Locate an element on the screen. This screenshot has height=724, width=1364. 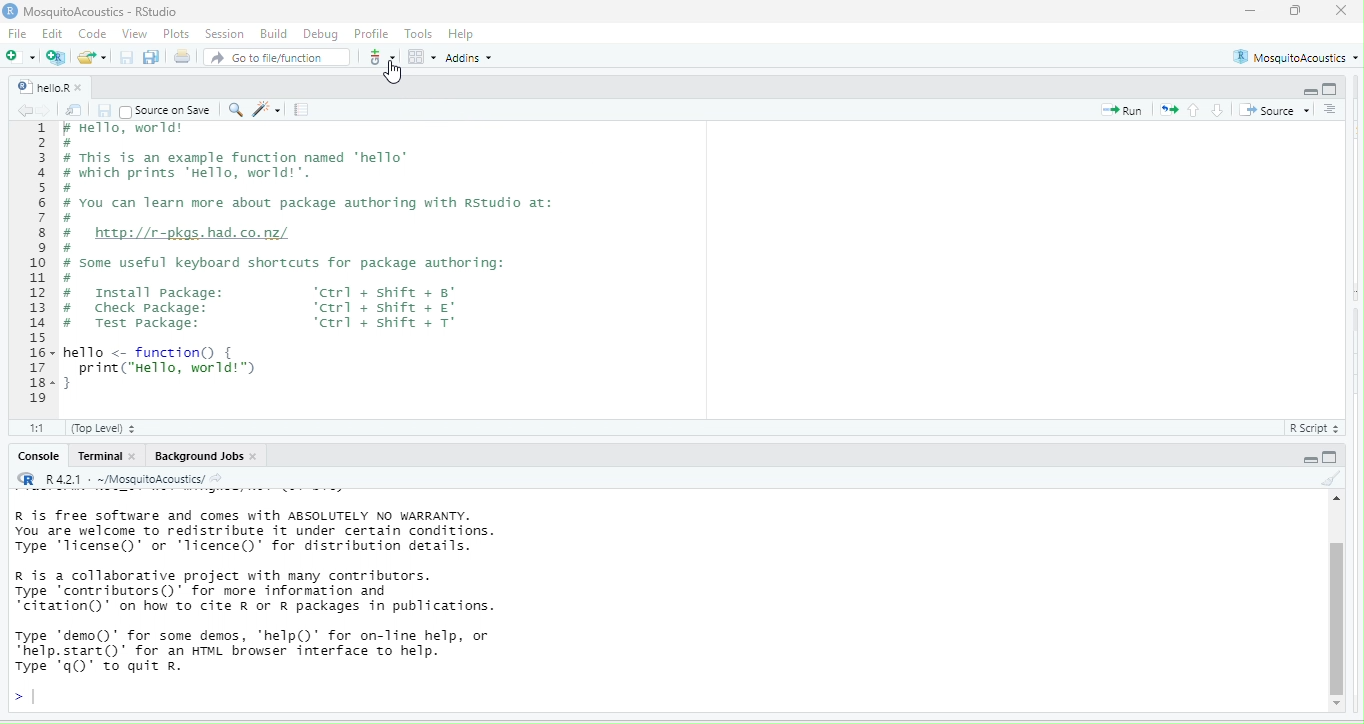
hide console is located at coordinates (1335, 89).